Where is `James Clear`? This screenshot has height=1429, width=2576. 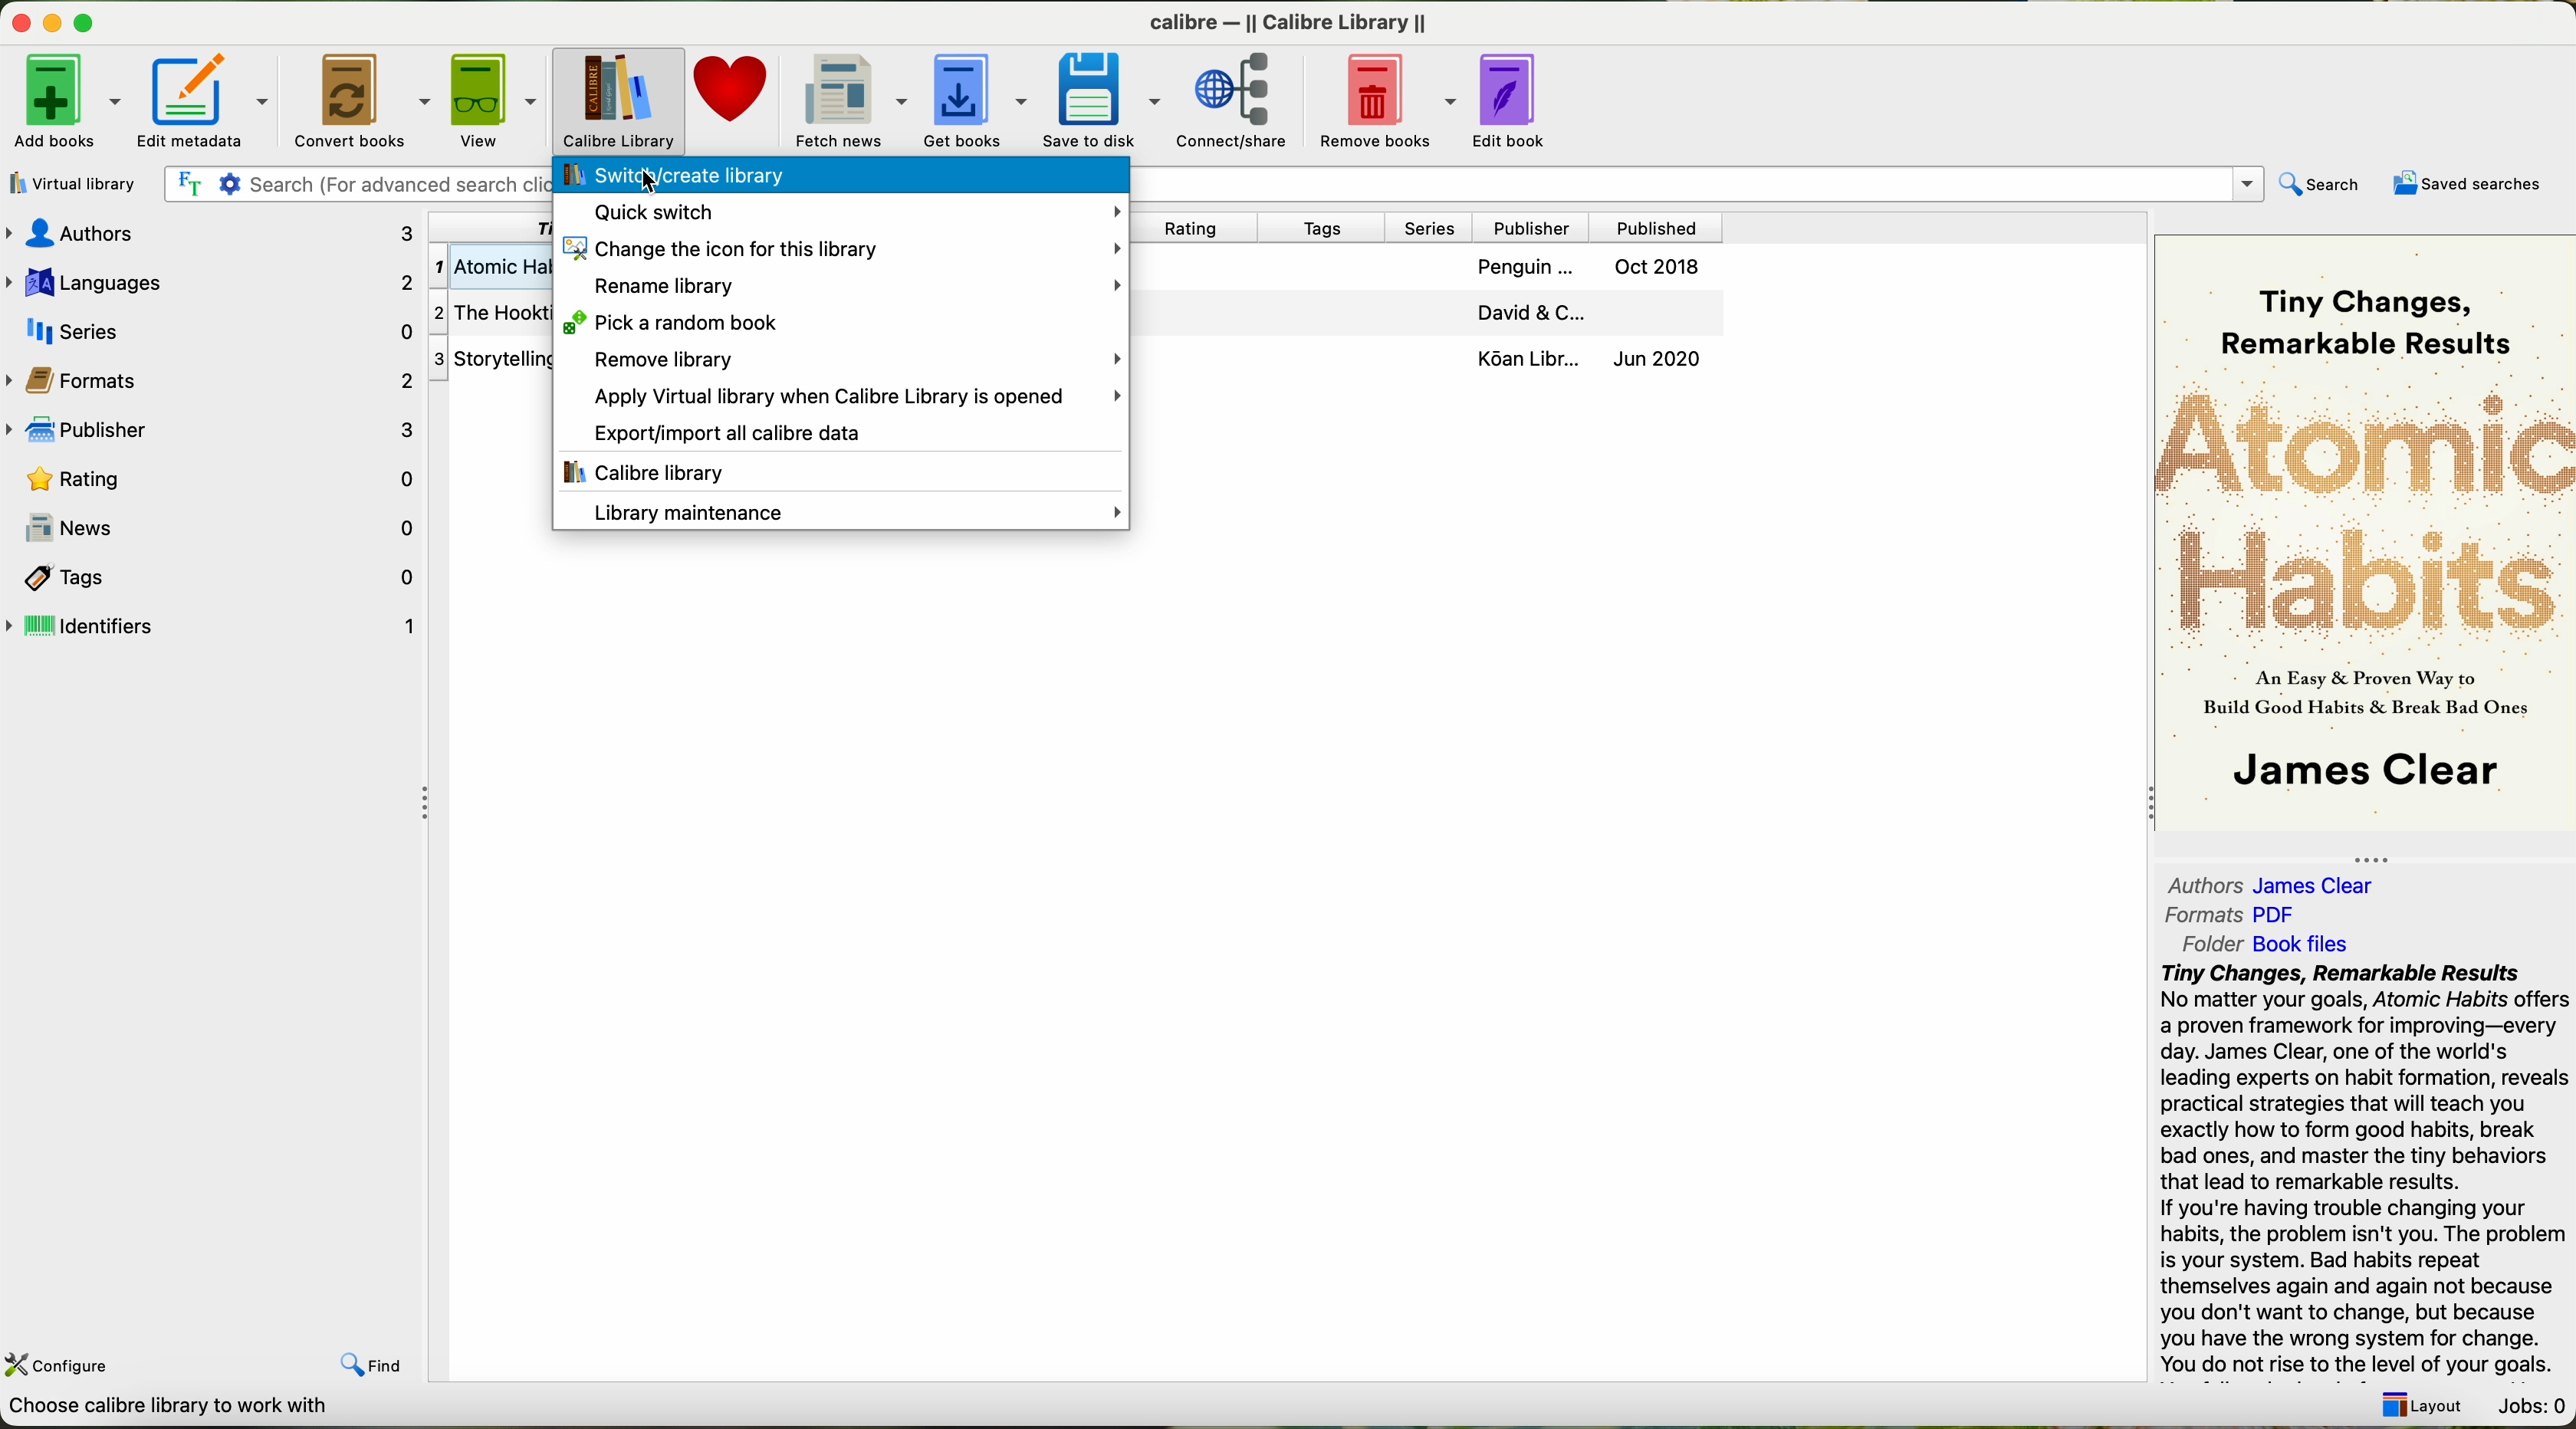 James Clear is located at coordinates (2359, 774).